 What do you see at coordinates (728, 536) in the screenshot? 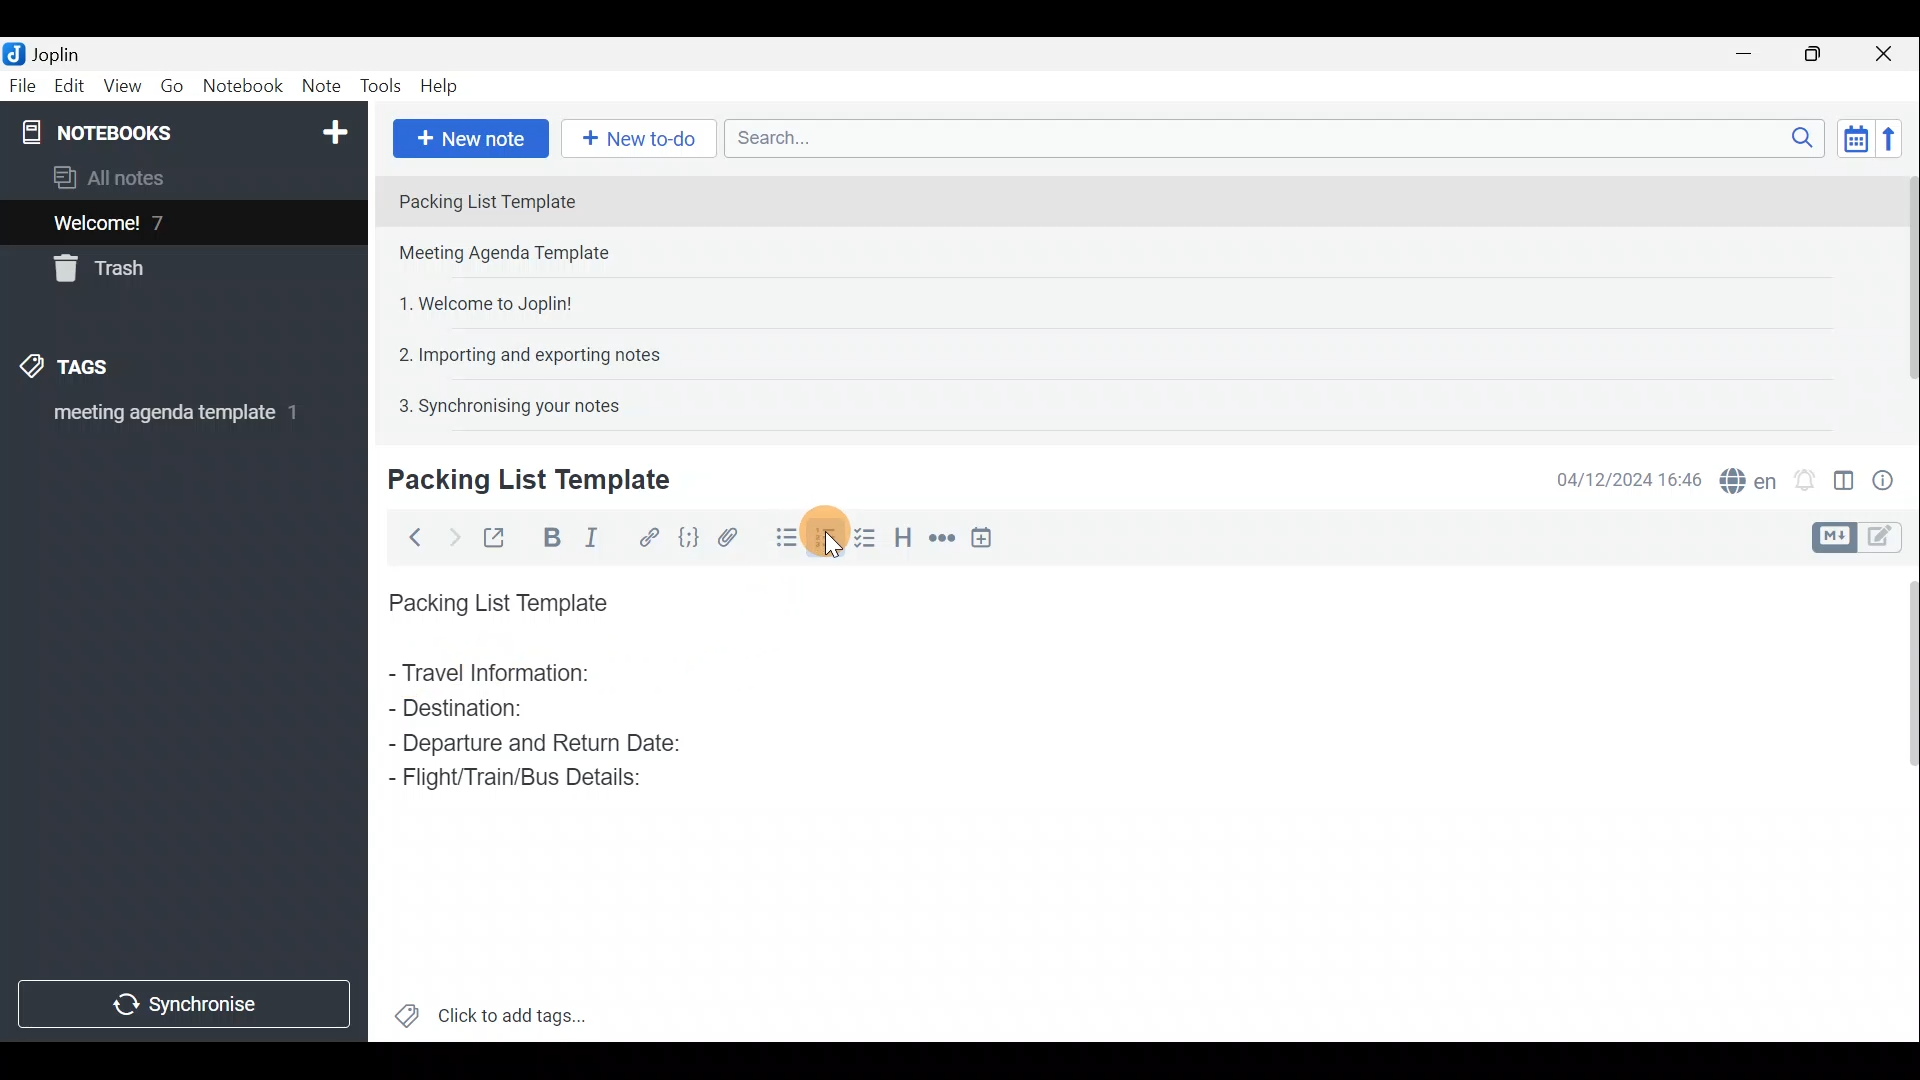
I see `Attach file` at bounding box center [728, 536].